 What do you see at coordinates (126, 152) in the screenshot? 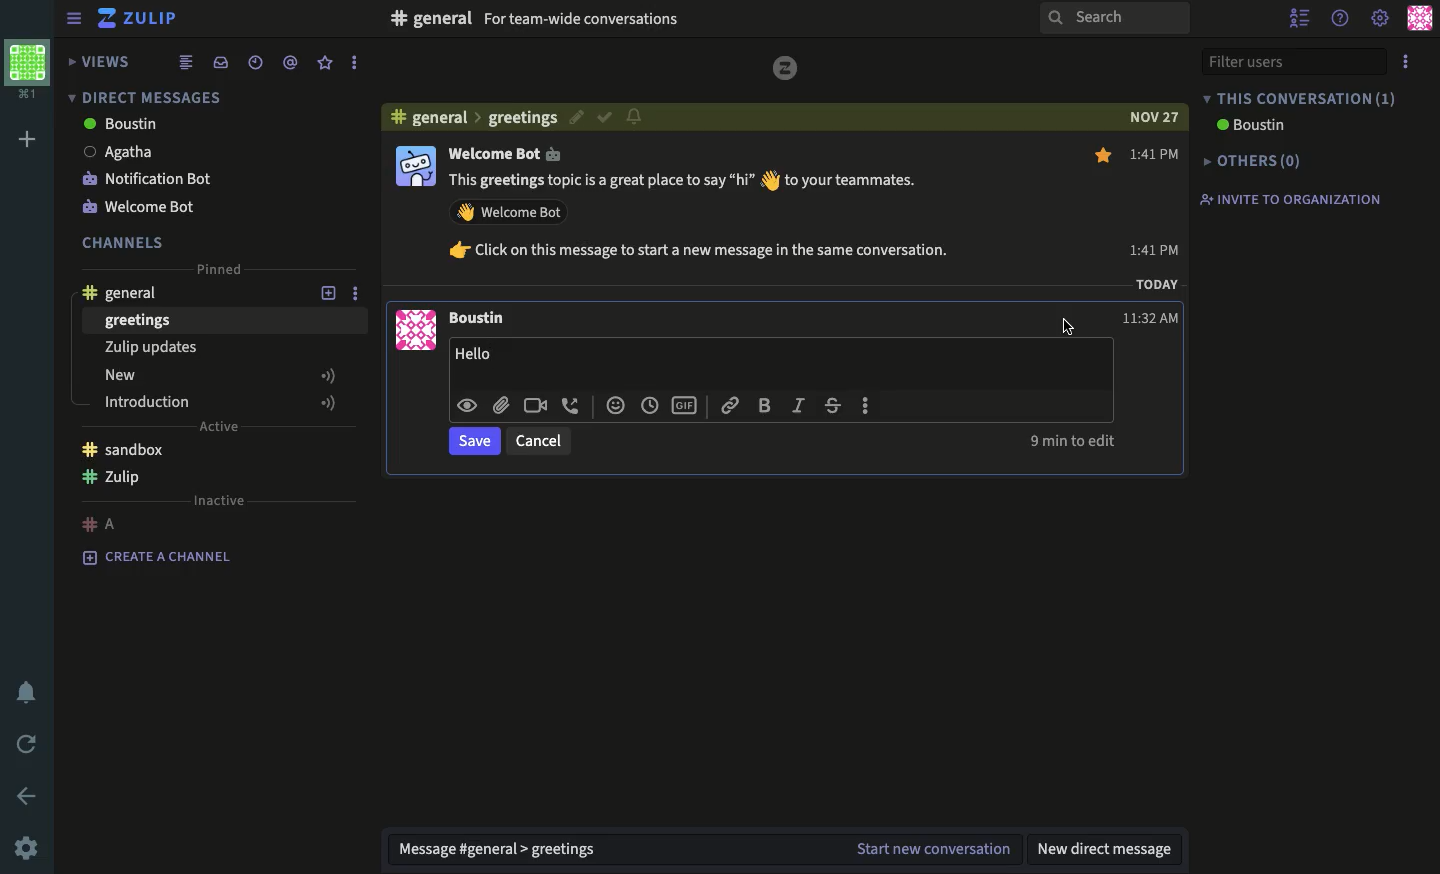
I see `Agatha` at bounding box center [126, 152].